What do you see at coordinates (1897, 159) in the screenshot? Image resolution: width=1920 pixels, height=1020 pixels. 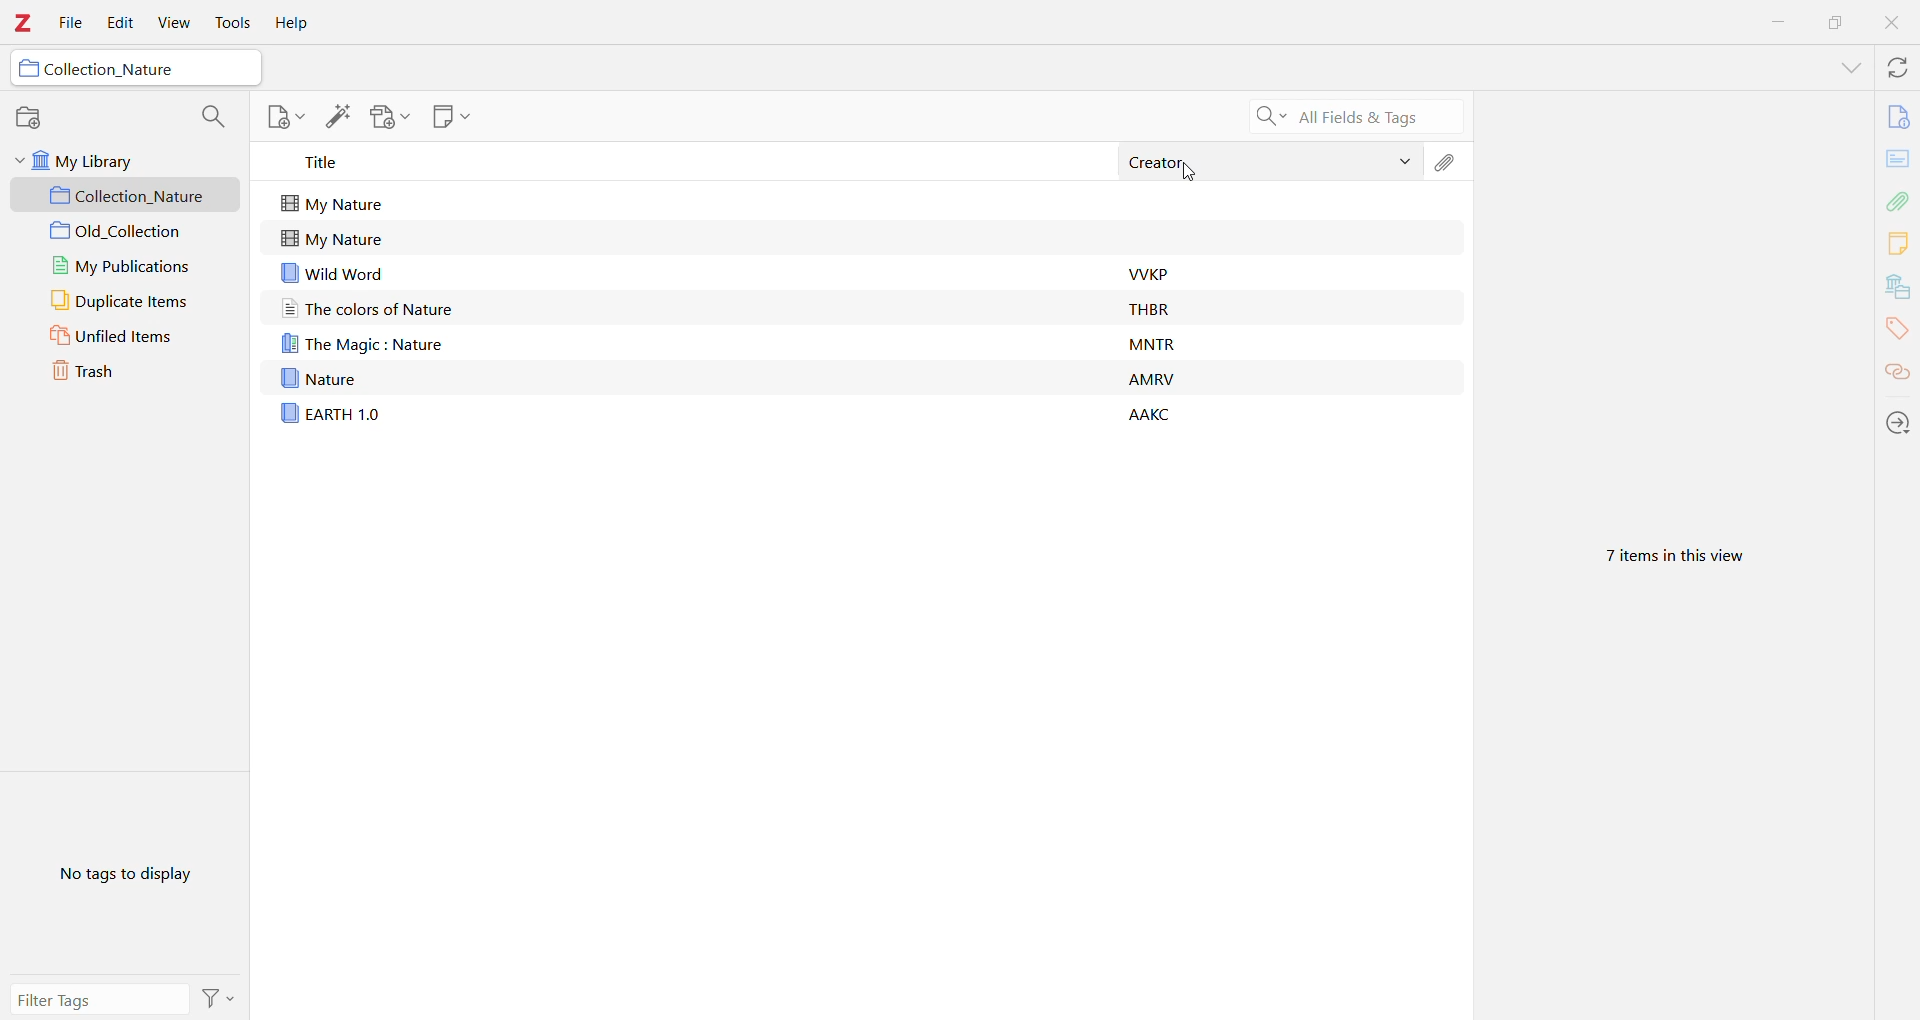 I see `Abstract` at bounding box center [1897, 159].